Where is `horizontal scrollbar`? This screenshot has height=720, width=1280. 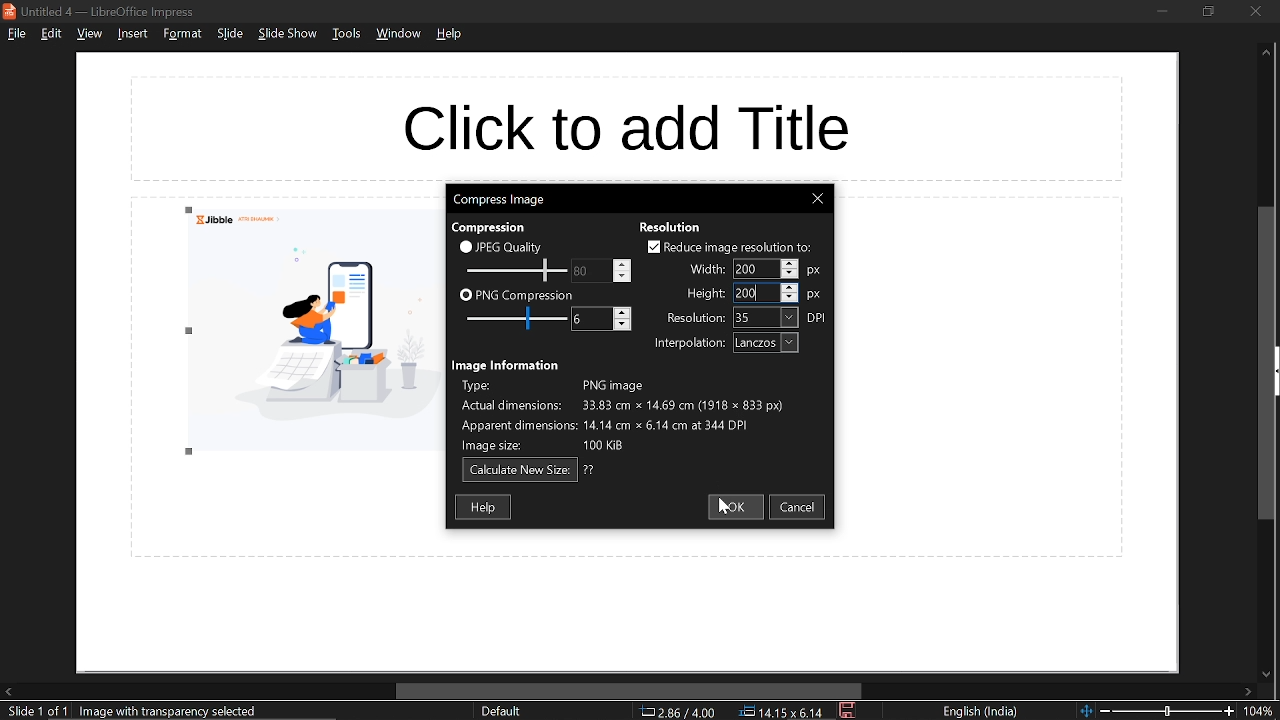 horizontal scrollbar is located at coordinates (630, 691).